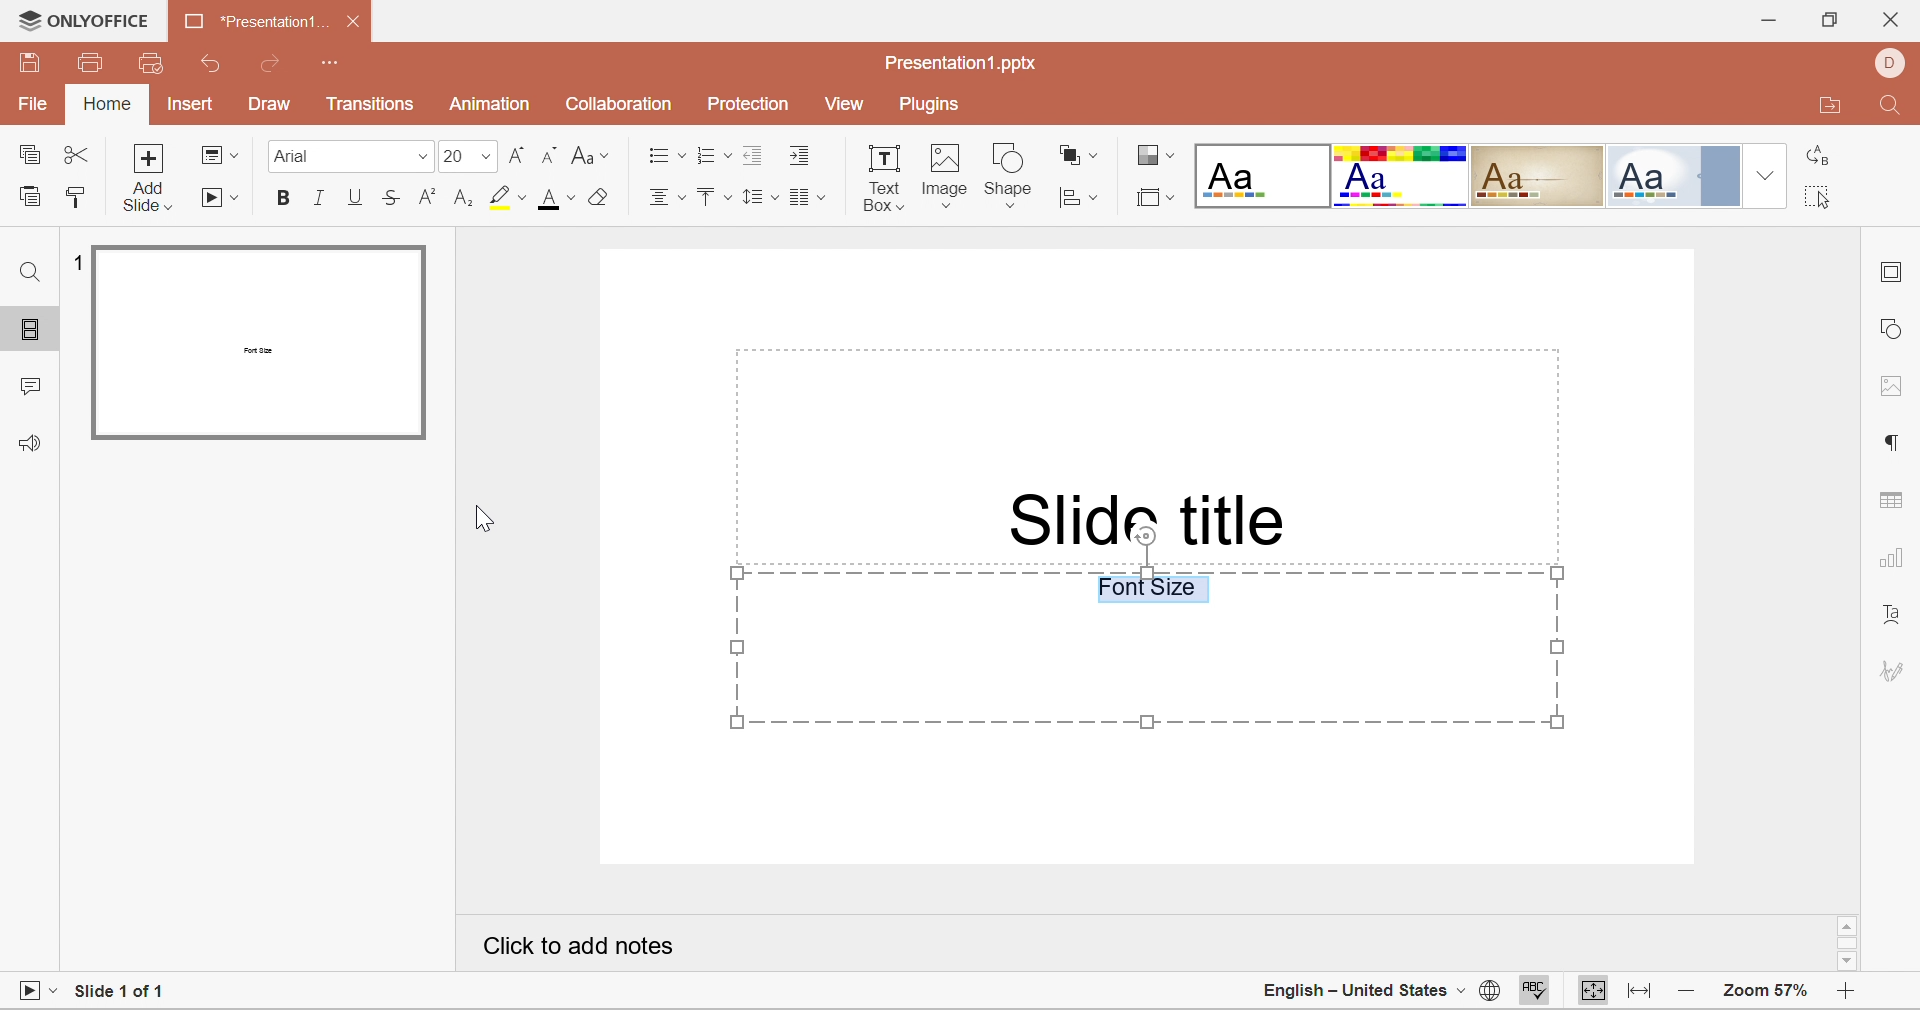 This screenshot has height=1010, width=1920. I want to click on Fit to slide, so click(1594, 992).